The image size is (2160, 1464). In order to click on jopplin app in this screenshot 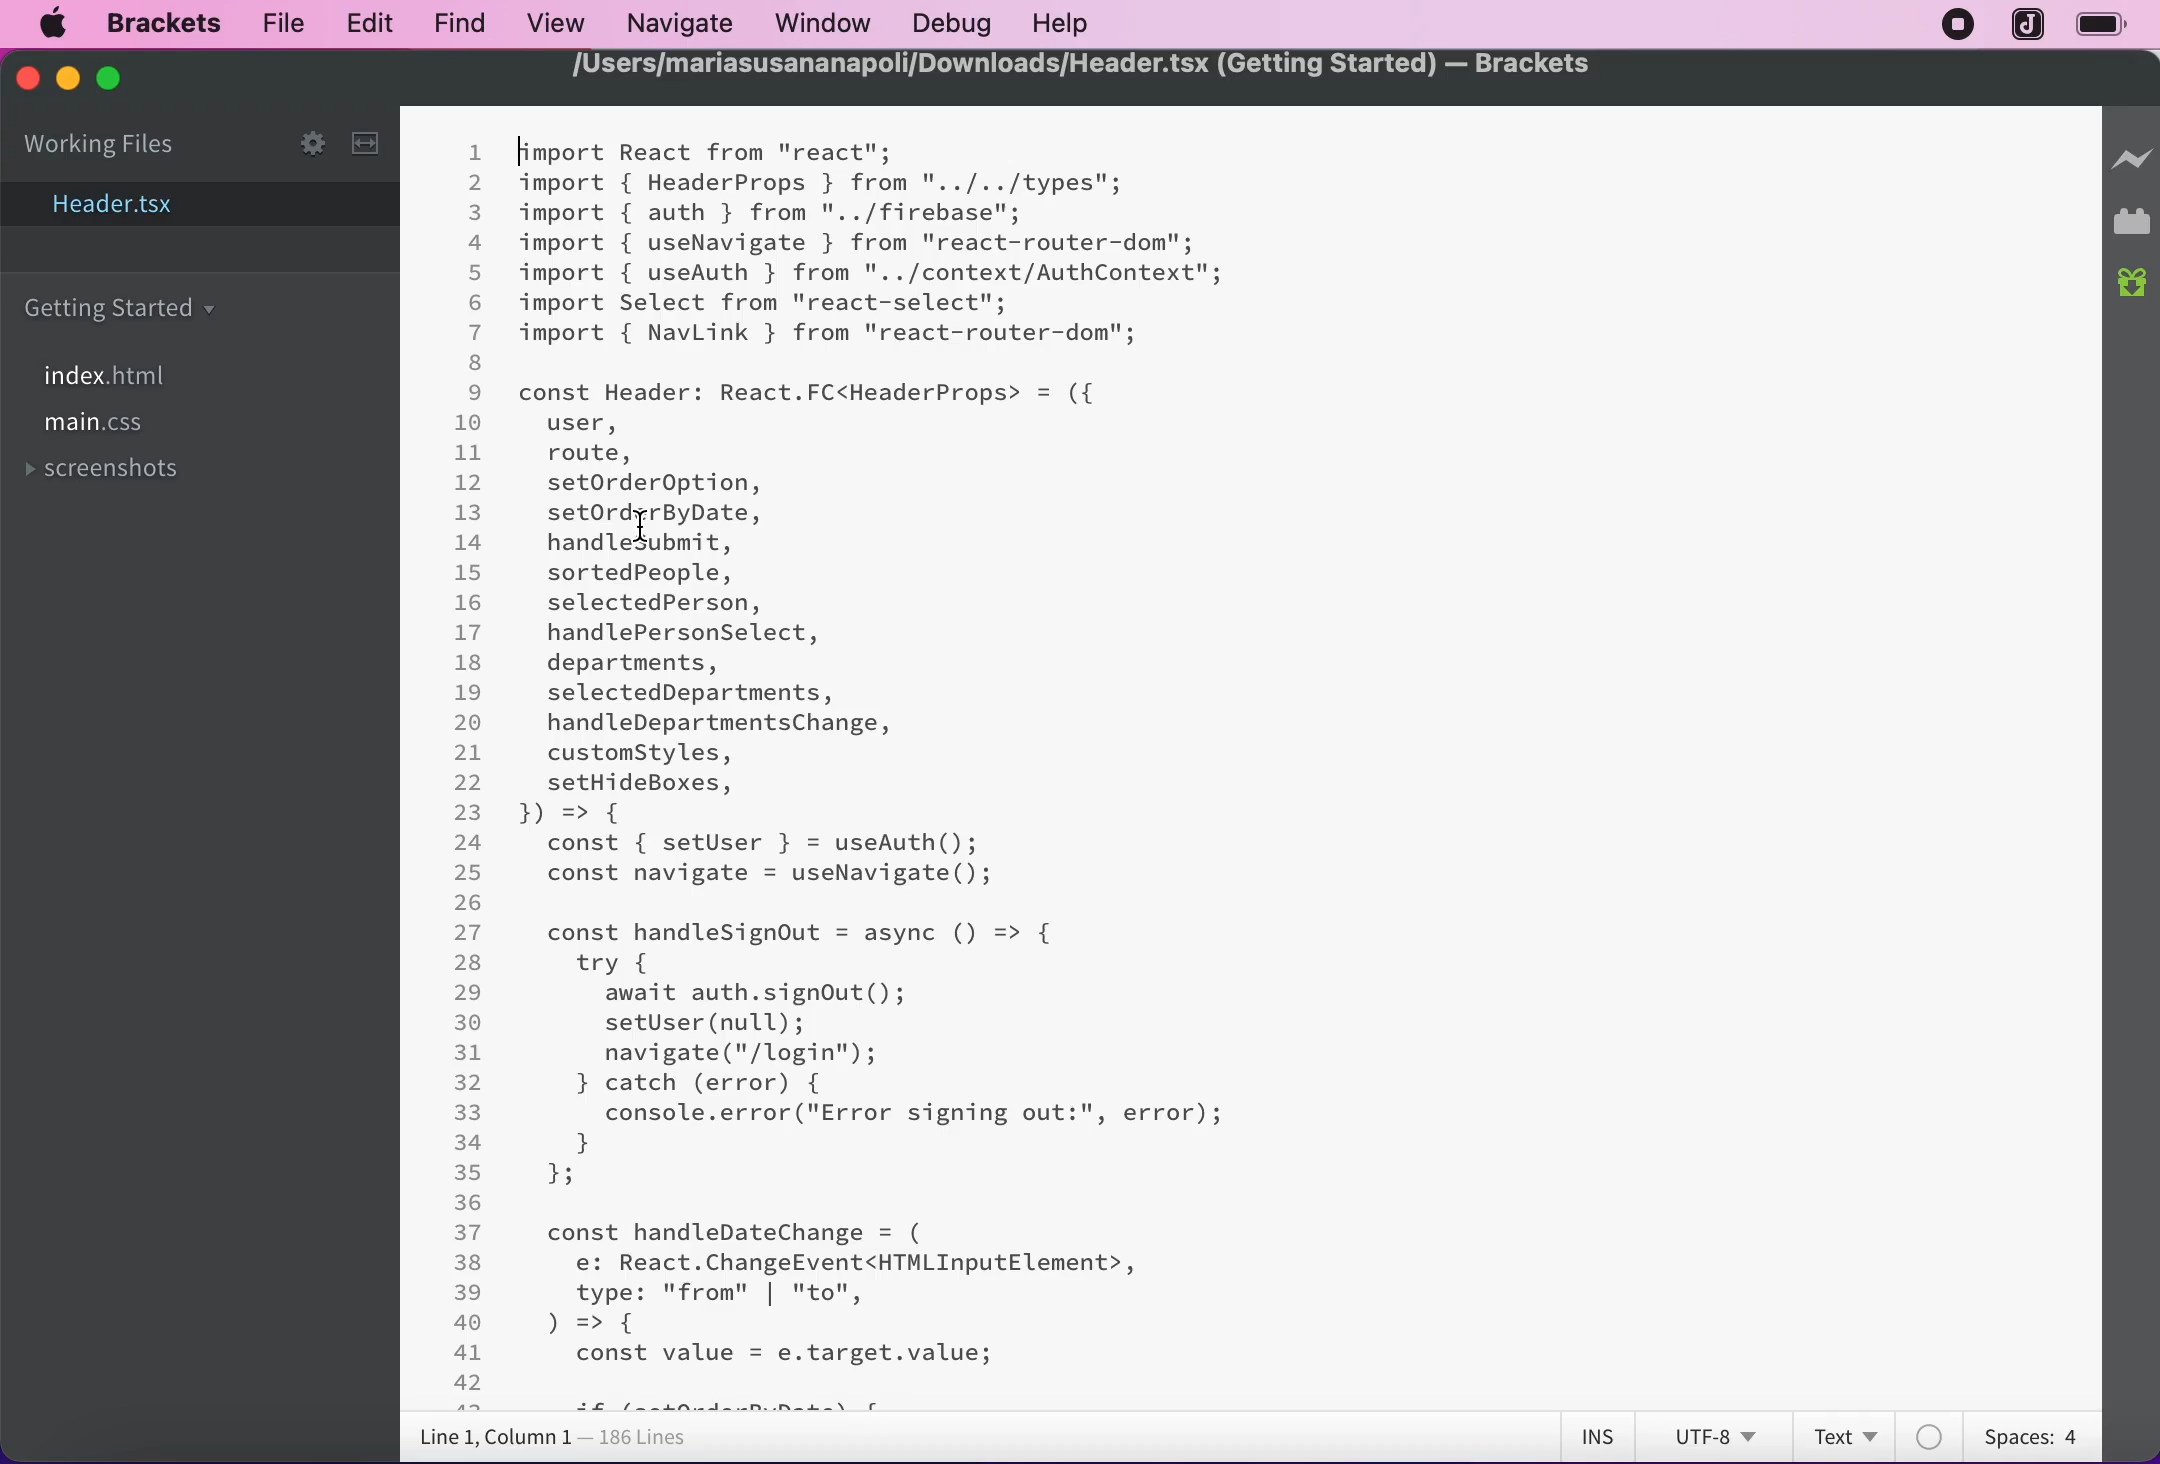, I will do `click(2030, 26)`.